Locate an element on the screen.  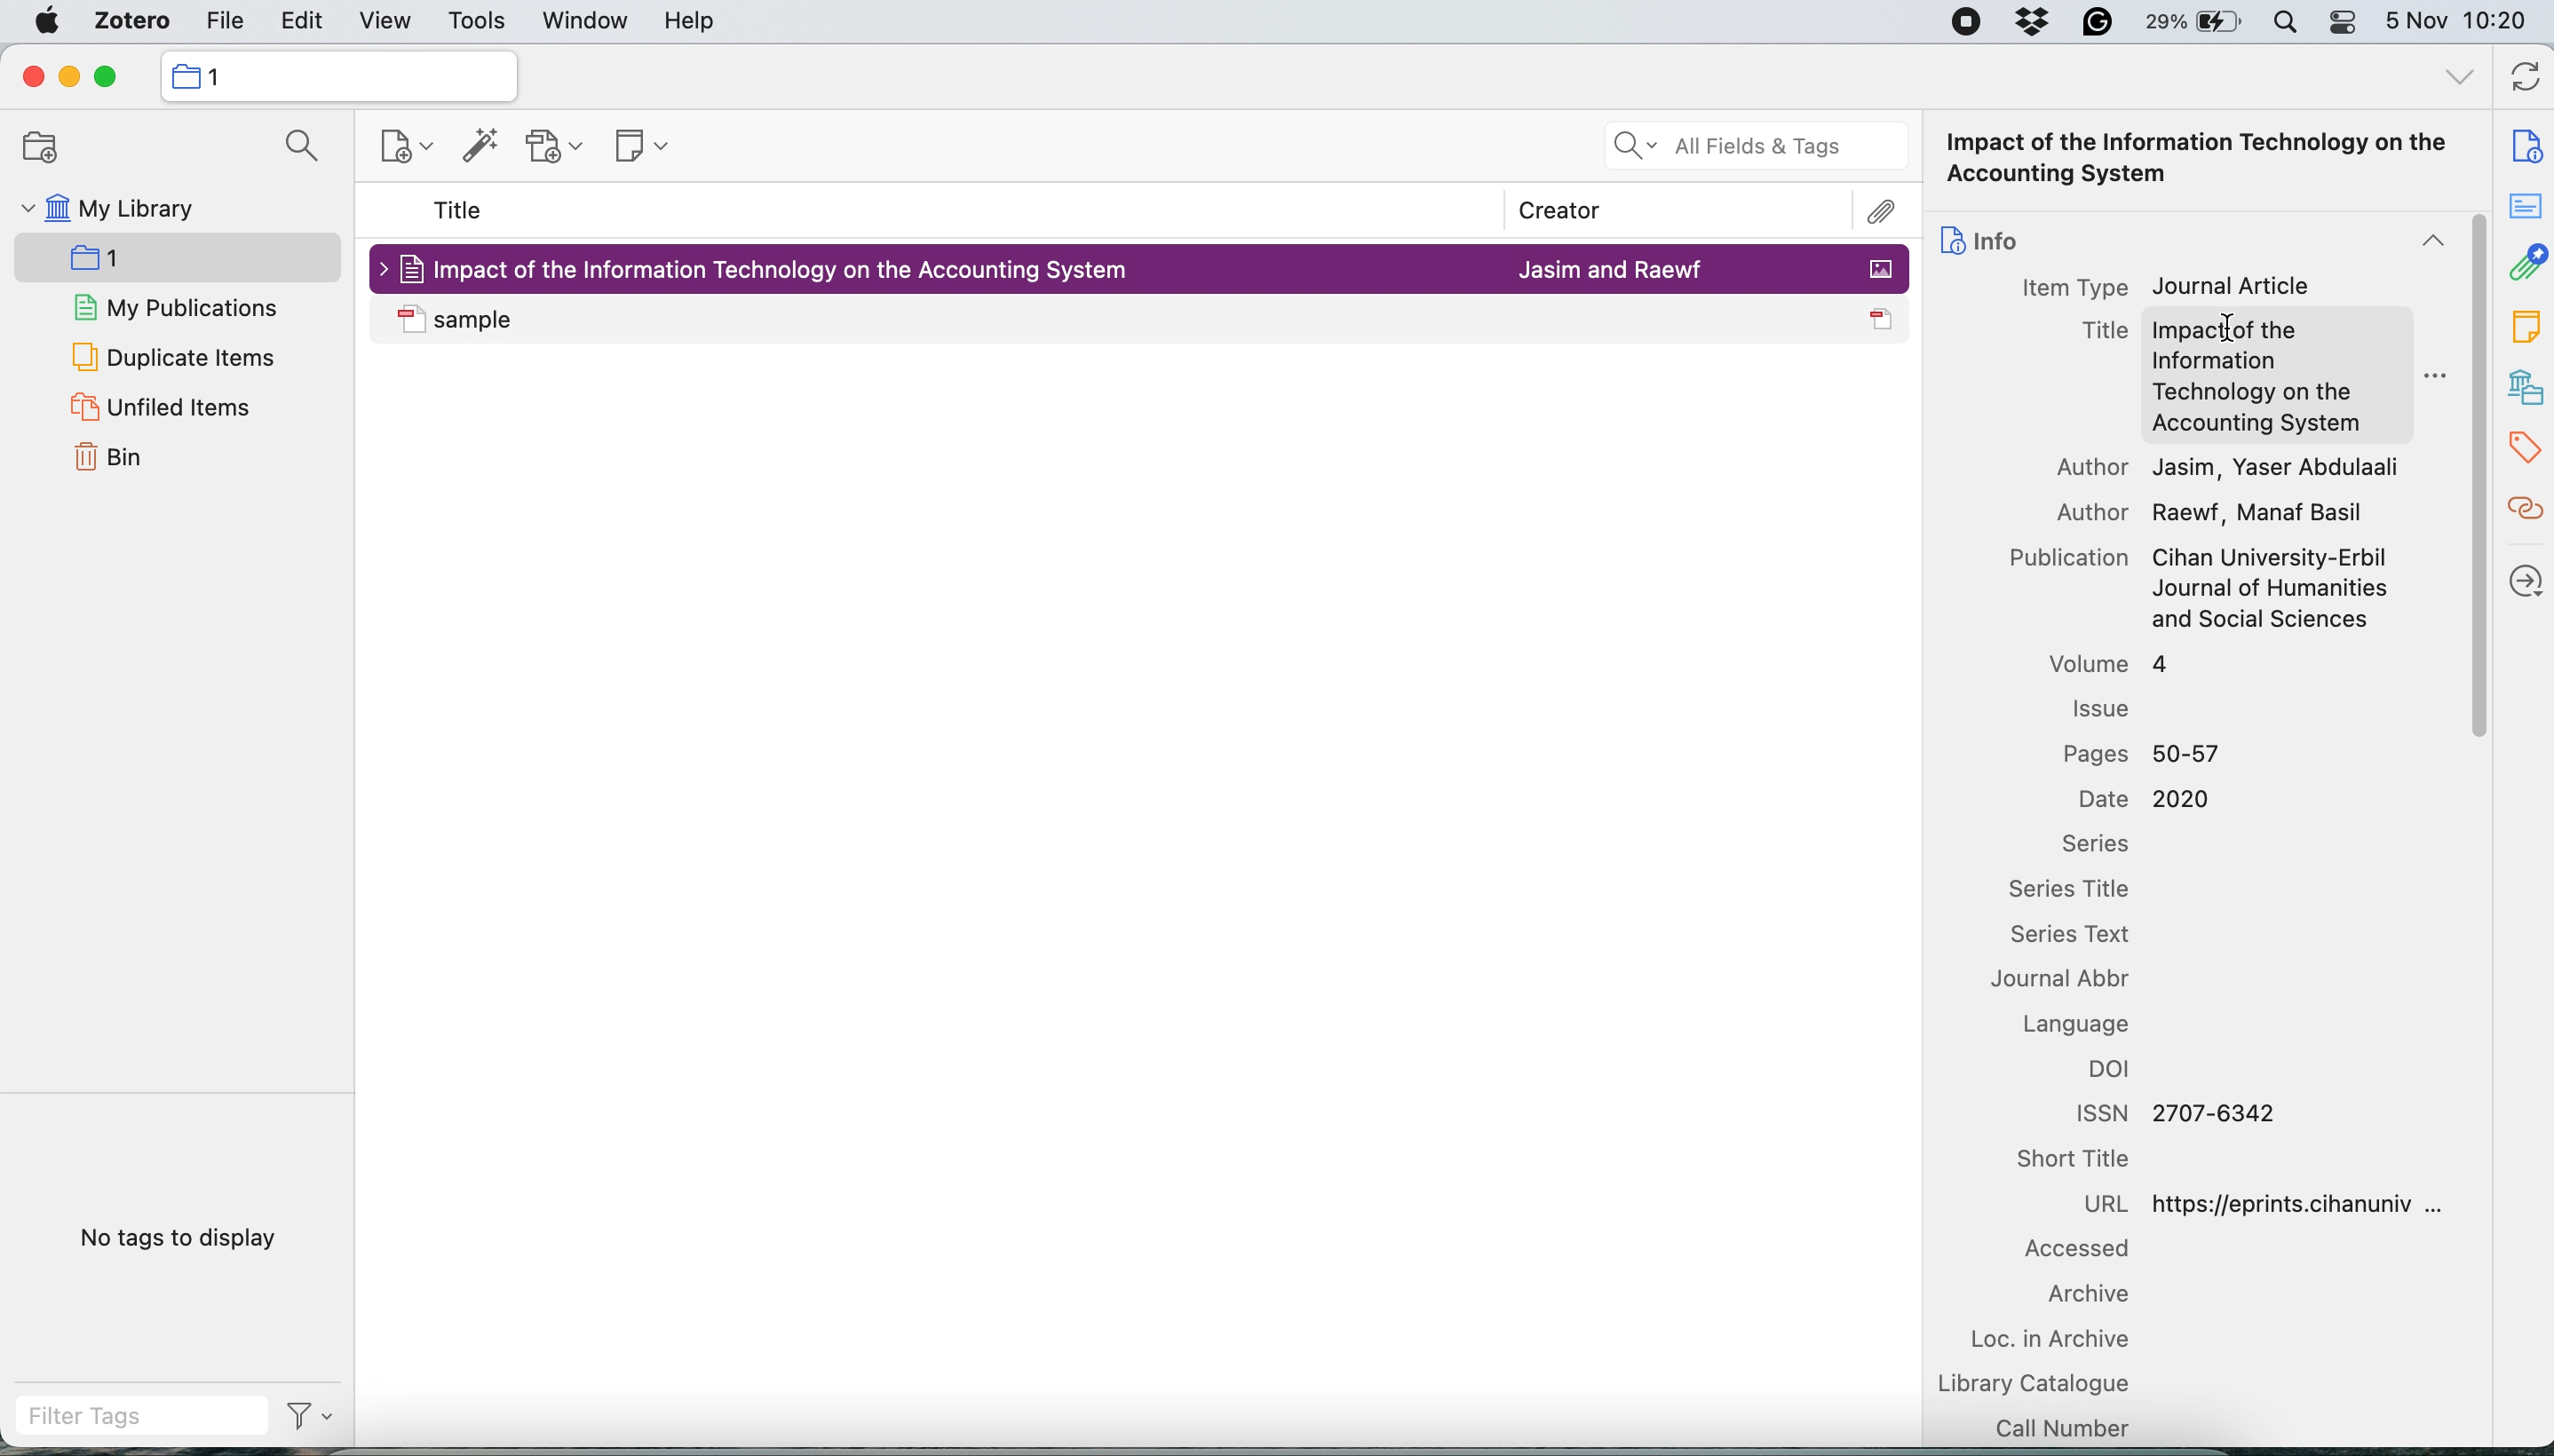
tags is located at coordinates (2524, 451).